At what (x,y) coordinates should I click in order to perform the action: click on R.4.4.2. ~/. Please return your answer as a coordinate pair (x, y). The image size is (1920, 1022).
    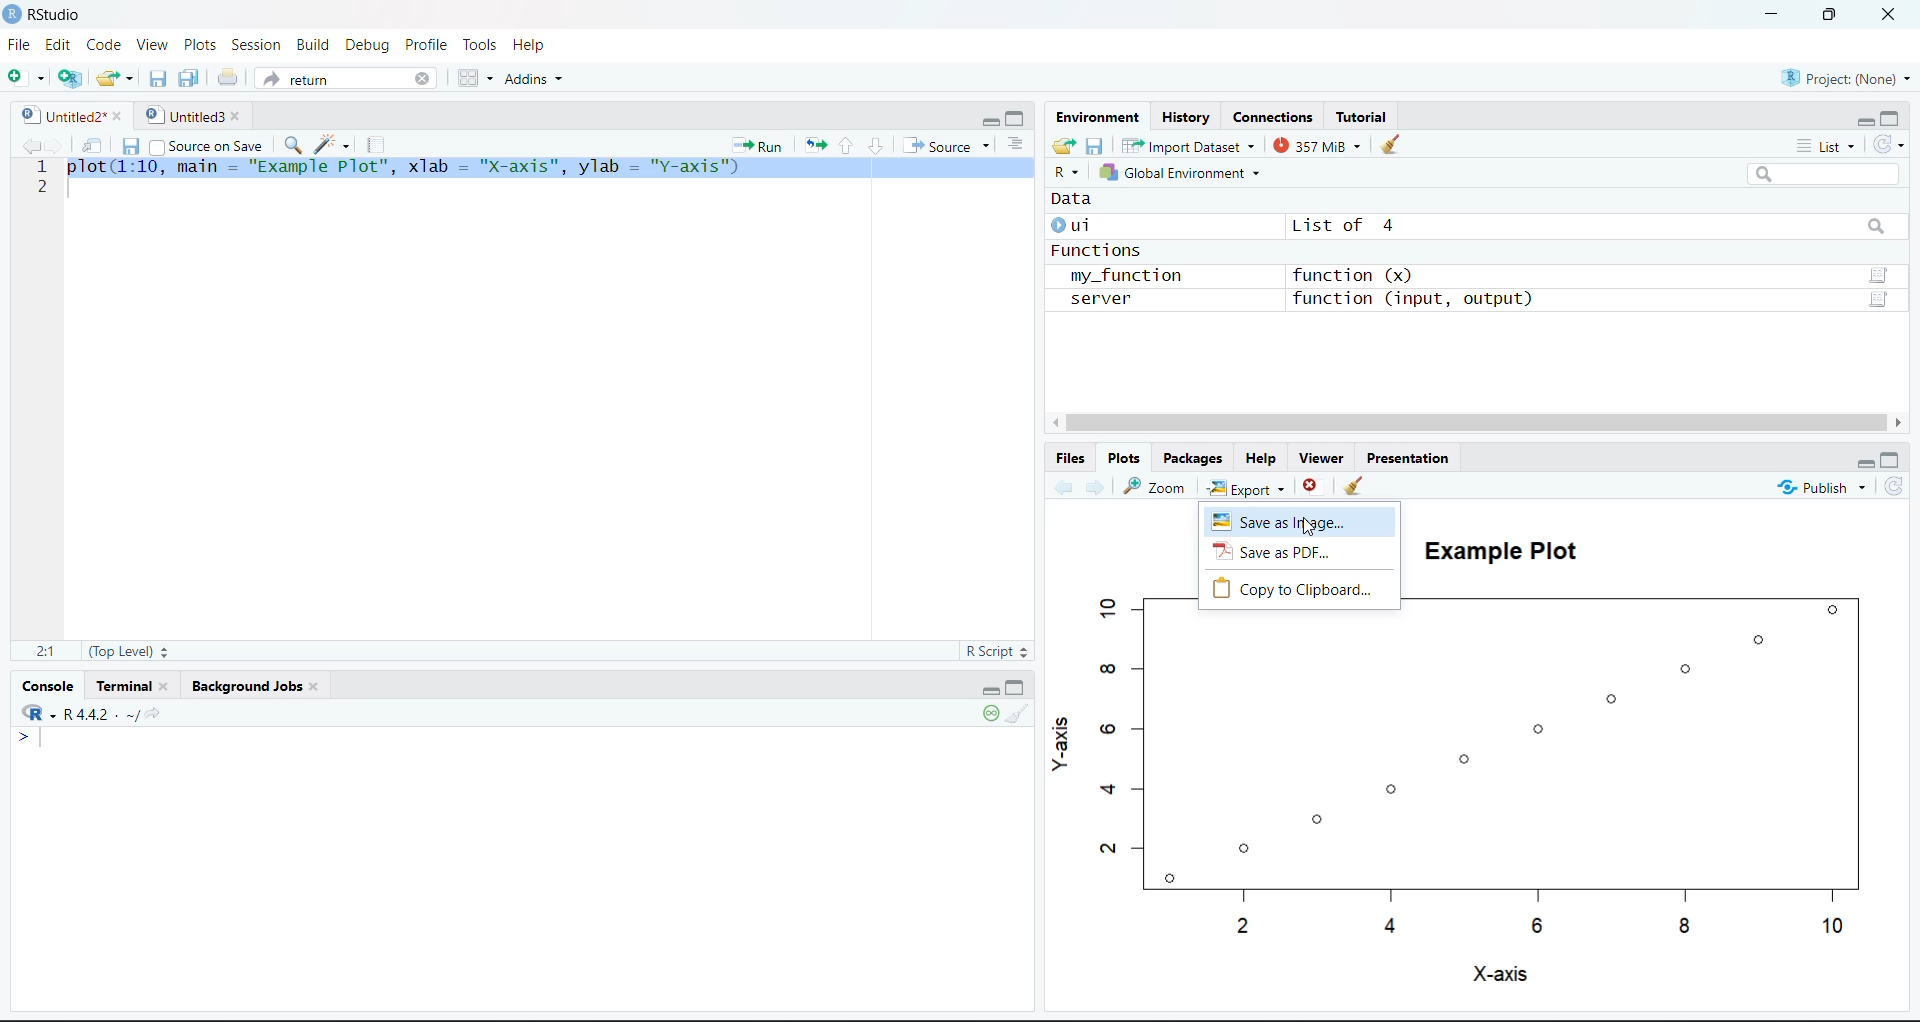
    Looking at the image, I should click on (94, 713).